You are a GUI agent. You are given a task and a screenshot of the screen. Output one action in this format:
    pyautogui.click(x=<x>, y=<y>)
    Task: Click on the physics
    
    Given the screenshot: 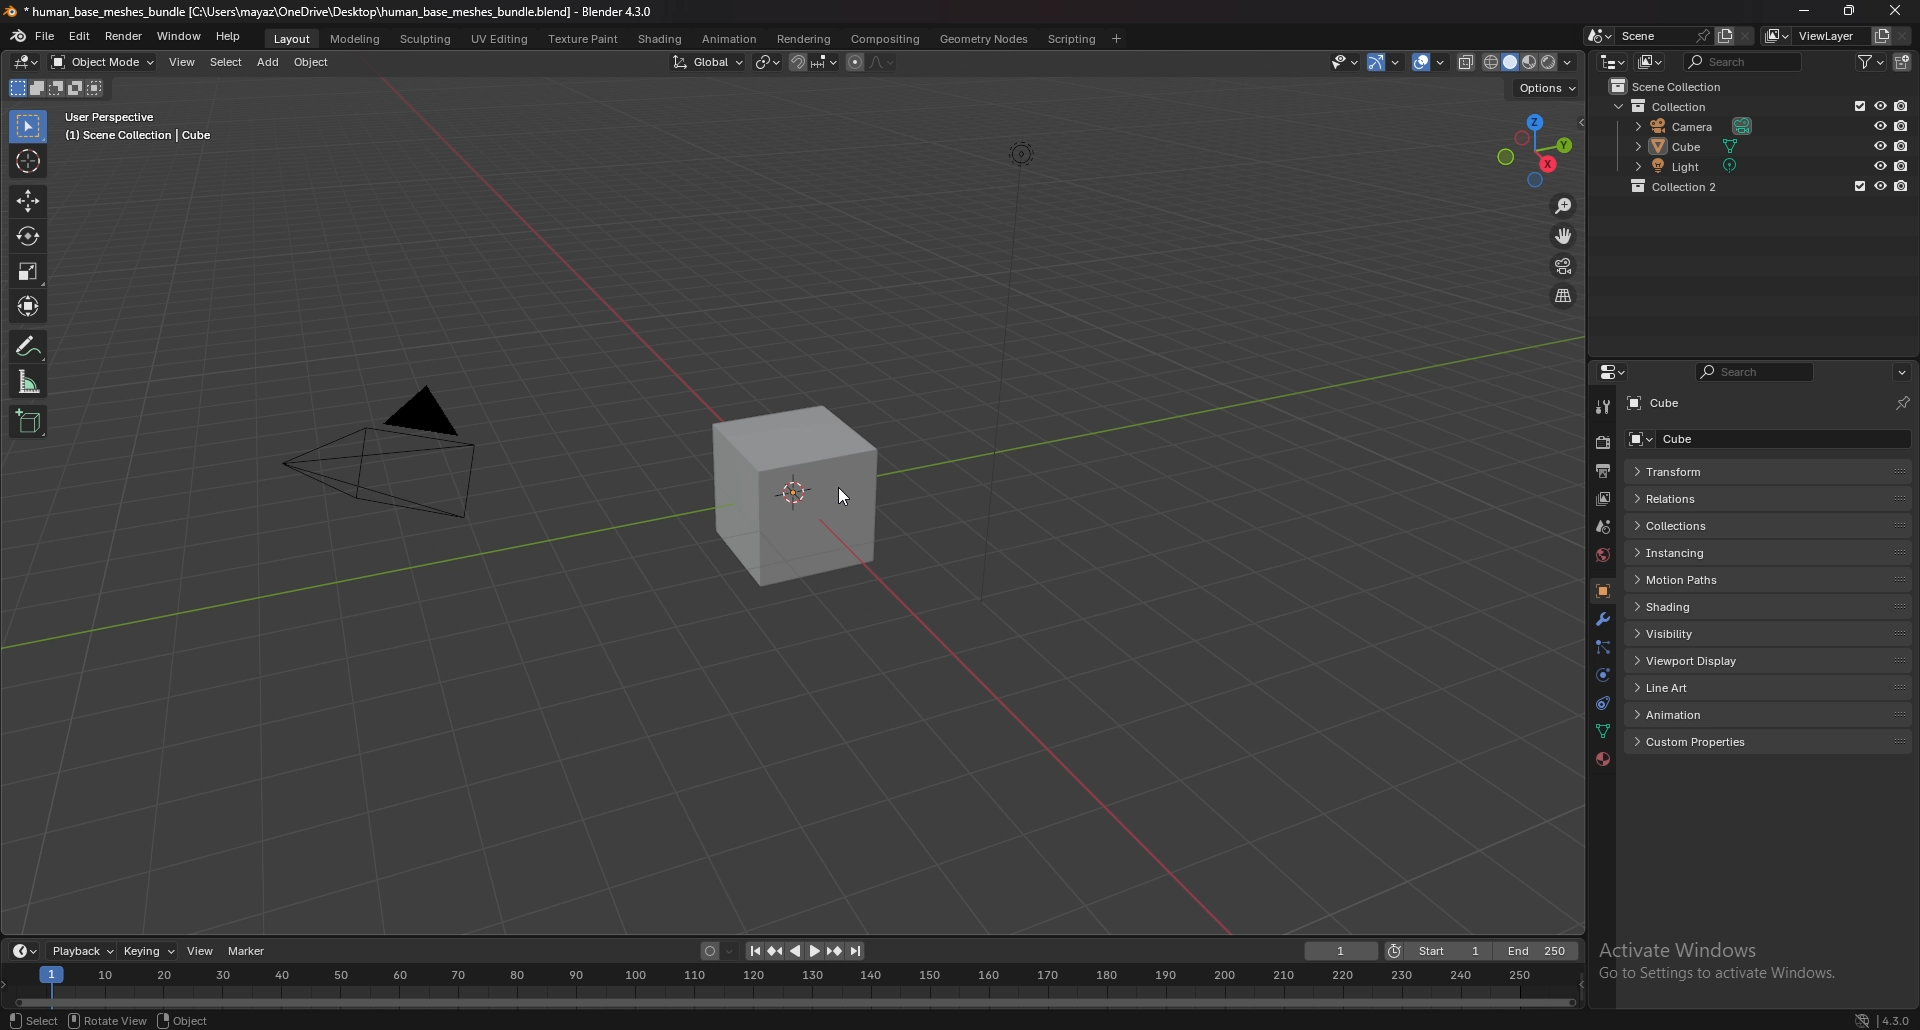 What is the action you would take?
    pyautogui.click(x=1604, y=675)
    